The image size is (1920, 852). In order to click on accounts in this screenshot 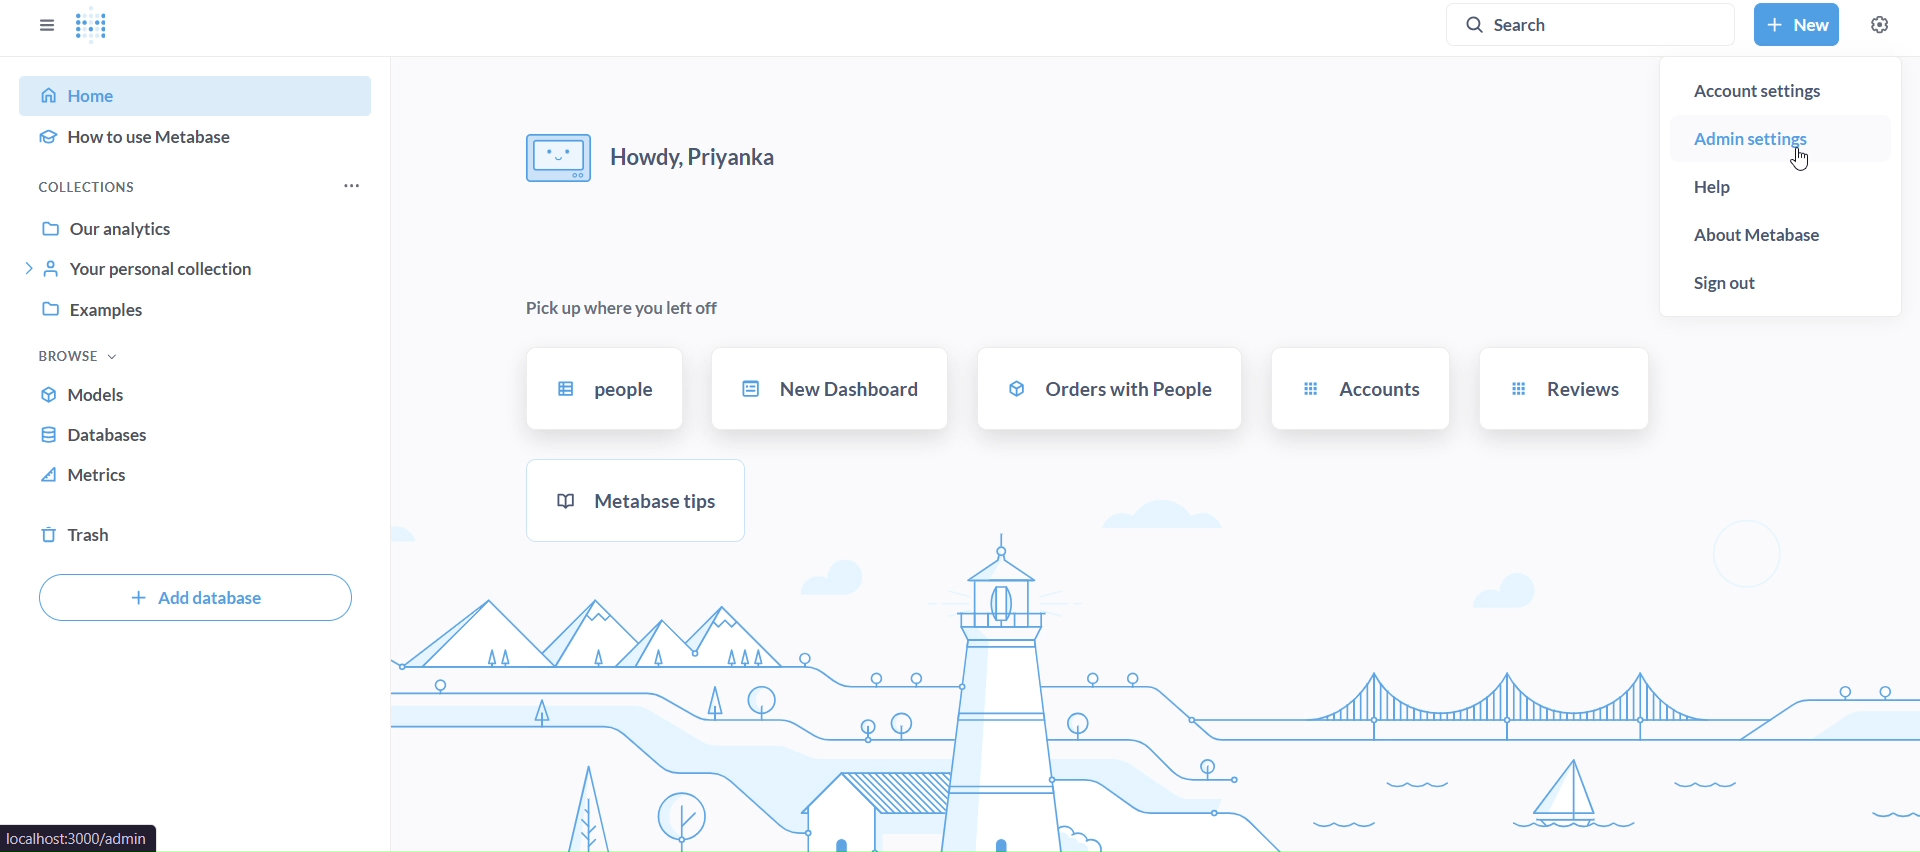, I will do `click(1359, 386)`.